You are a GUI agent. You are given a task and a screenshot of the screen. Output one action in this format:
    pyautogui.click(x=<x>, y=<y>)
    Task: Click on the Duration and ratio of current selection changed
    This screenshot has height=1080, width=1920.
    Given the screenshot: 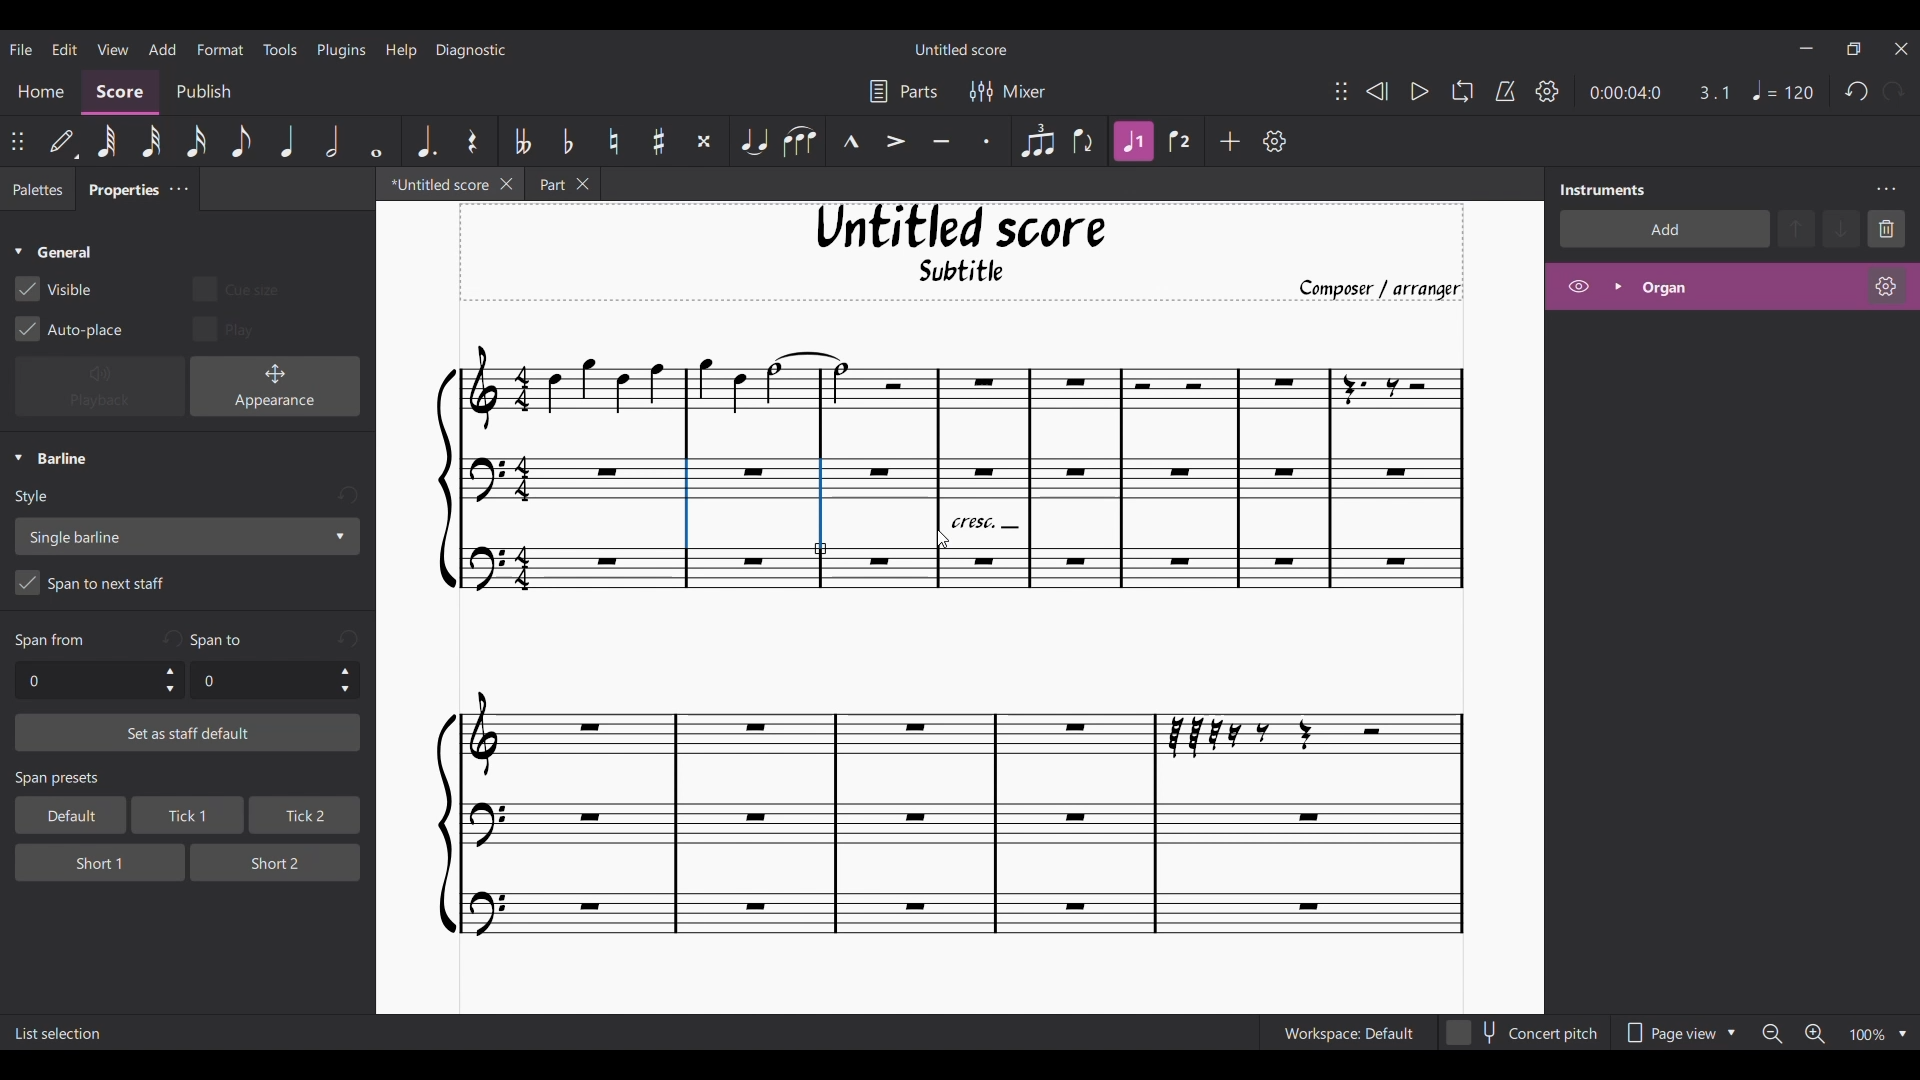 What is the action you would take?
    pyautogui.click(x=1660, y=93)
    